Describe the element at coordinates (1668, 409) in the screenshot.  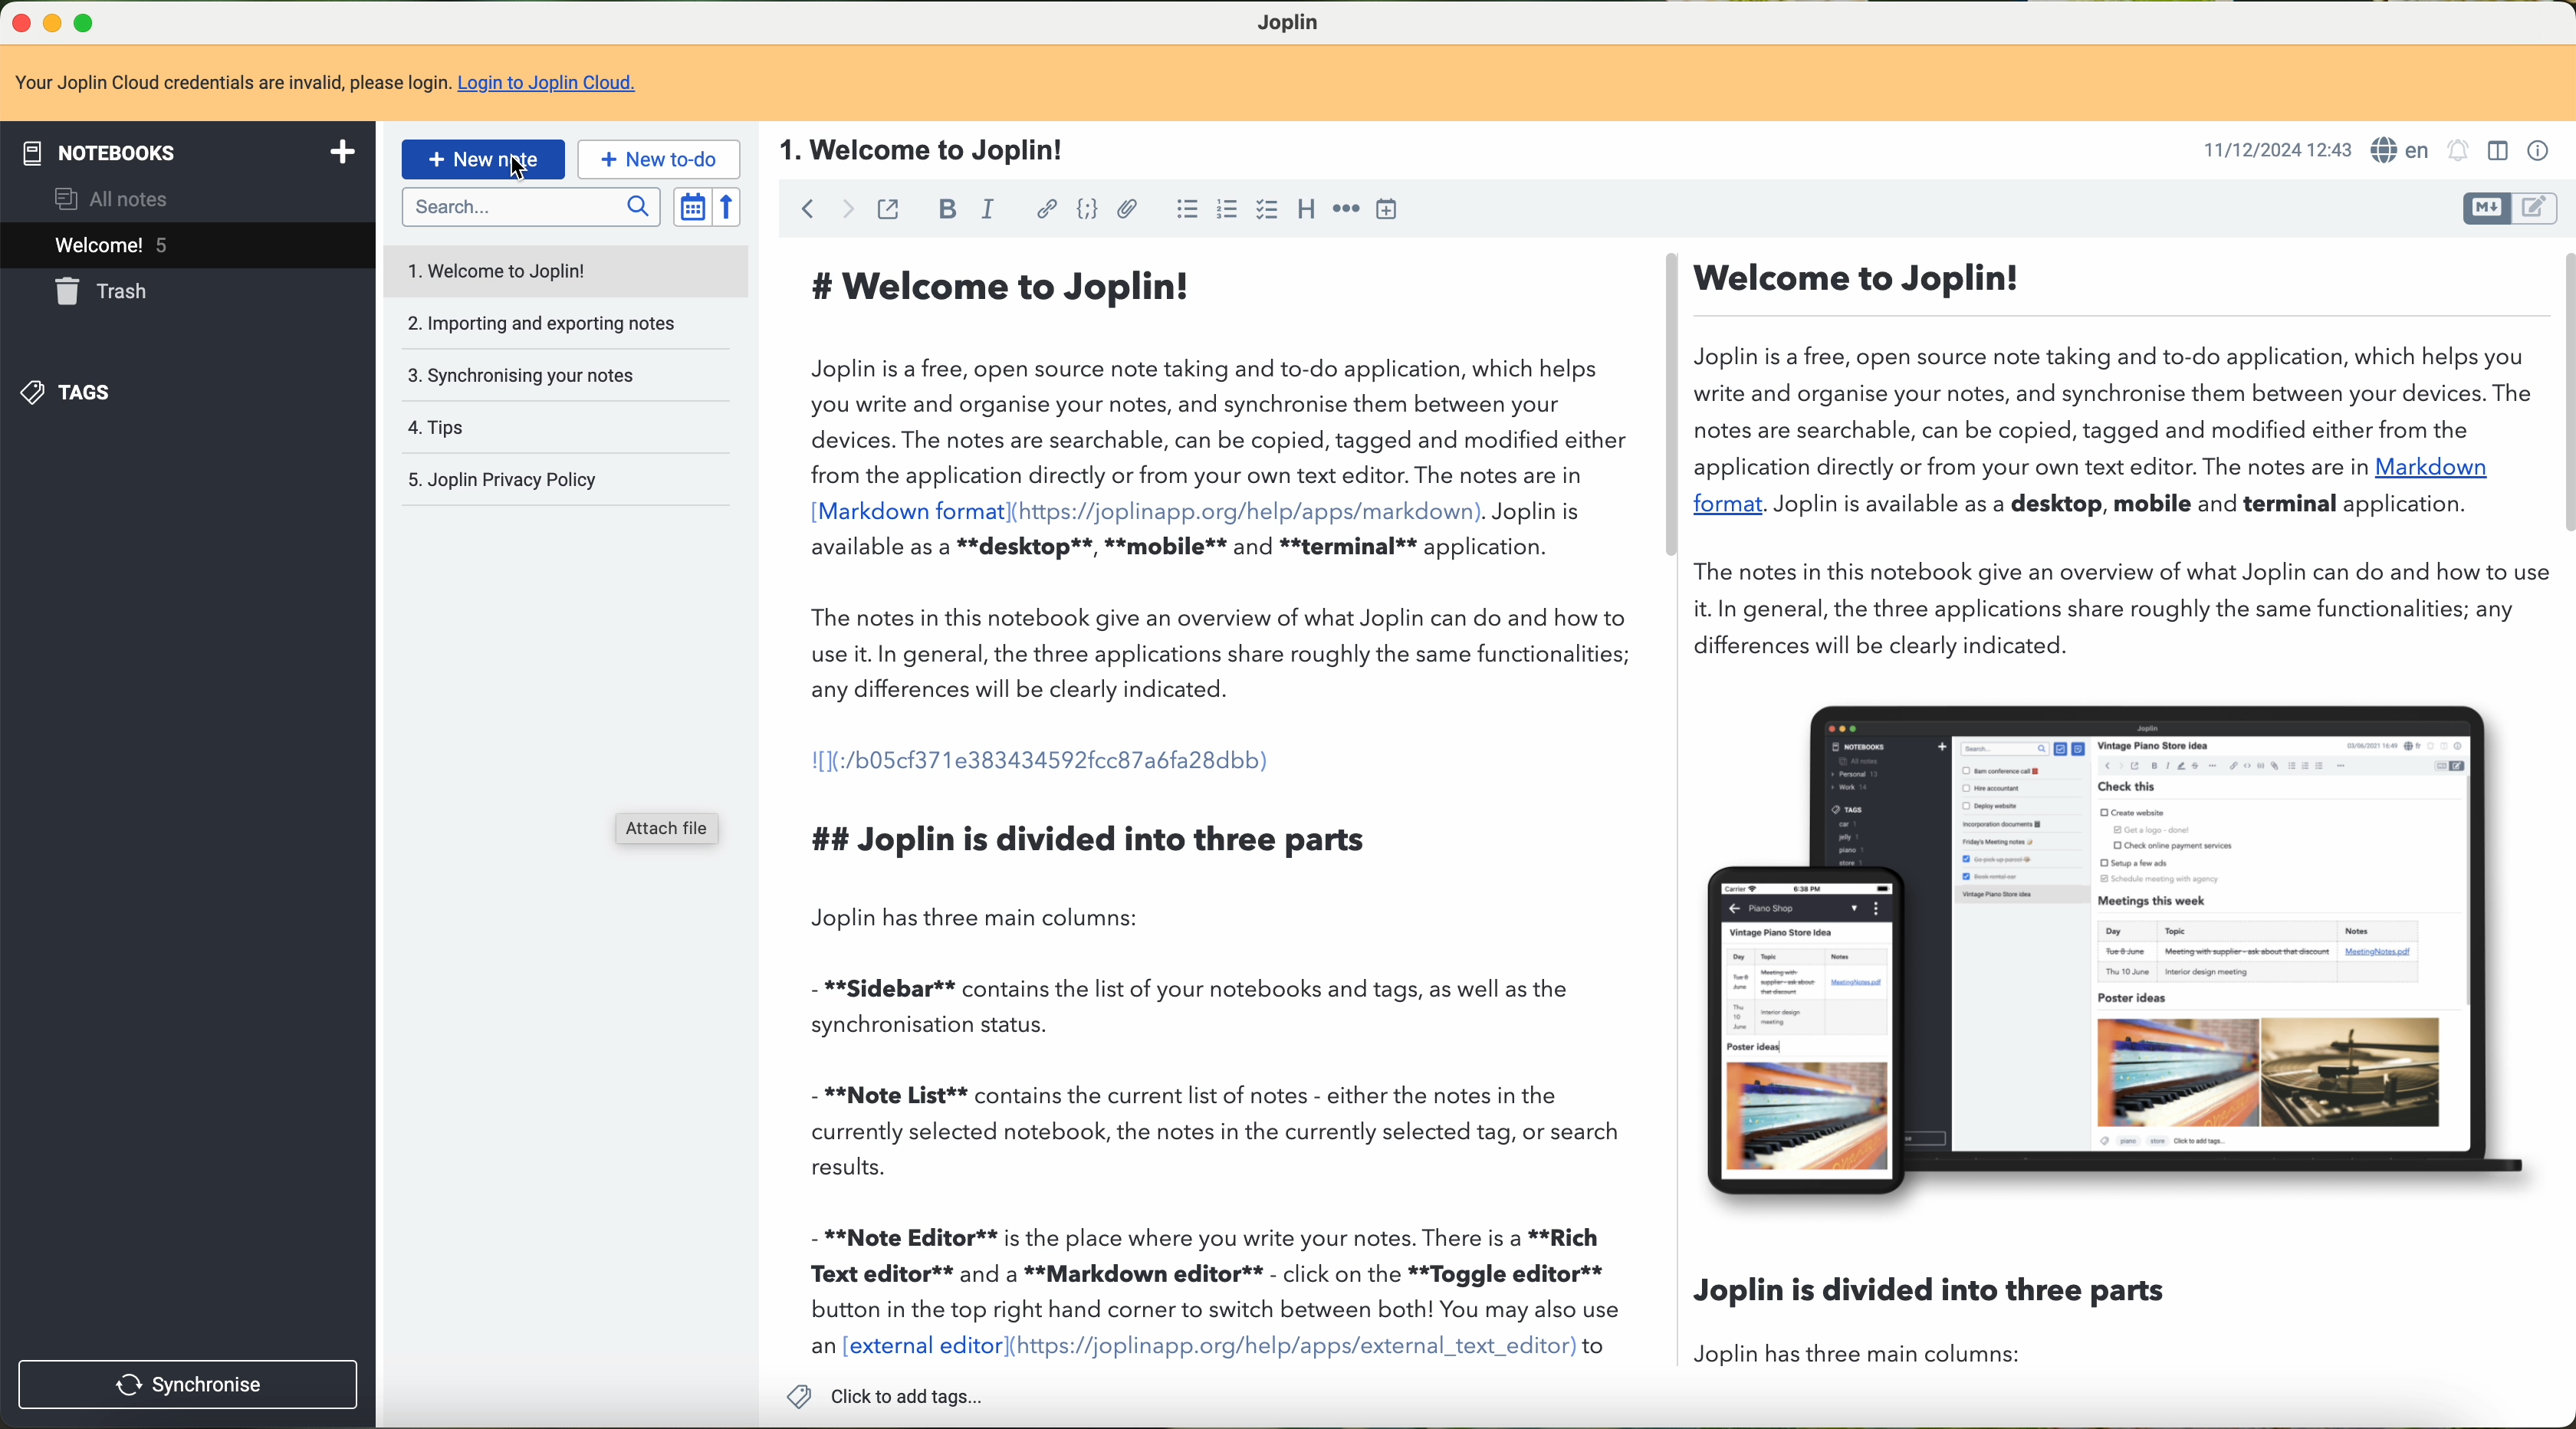
I see `scroll bar` at that location.